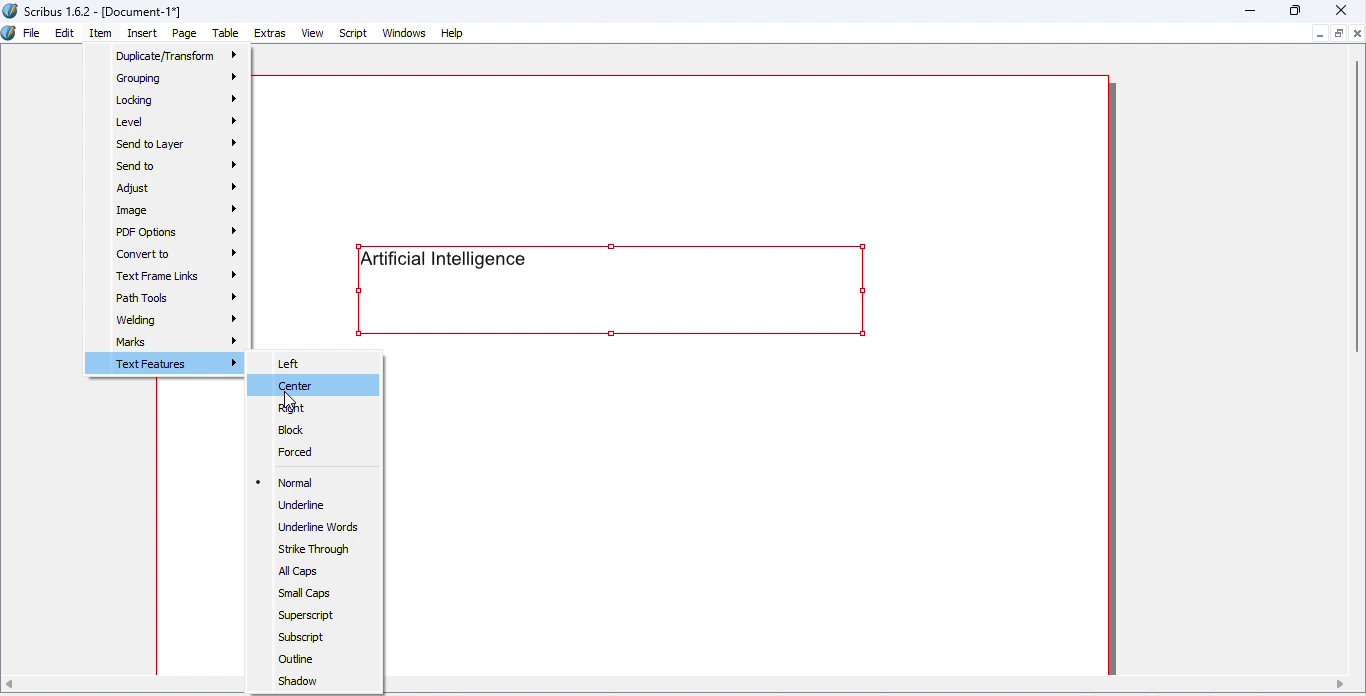  I want to click on Outline, so click(299, 660).